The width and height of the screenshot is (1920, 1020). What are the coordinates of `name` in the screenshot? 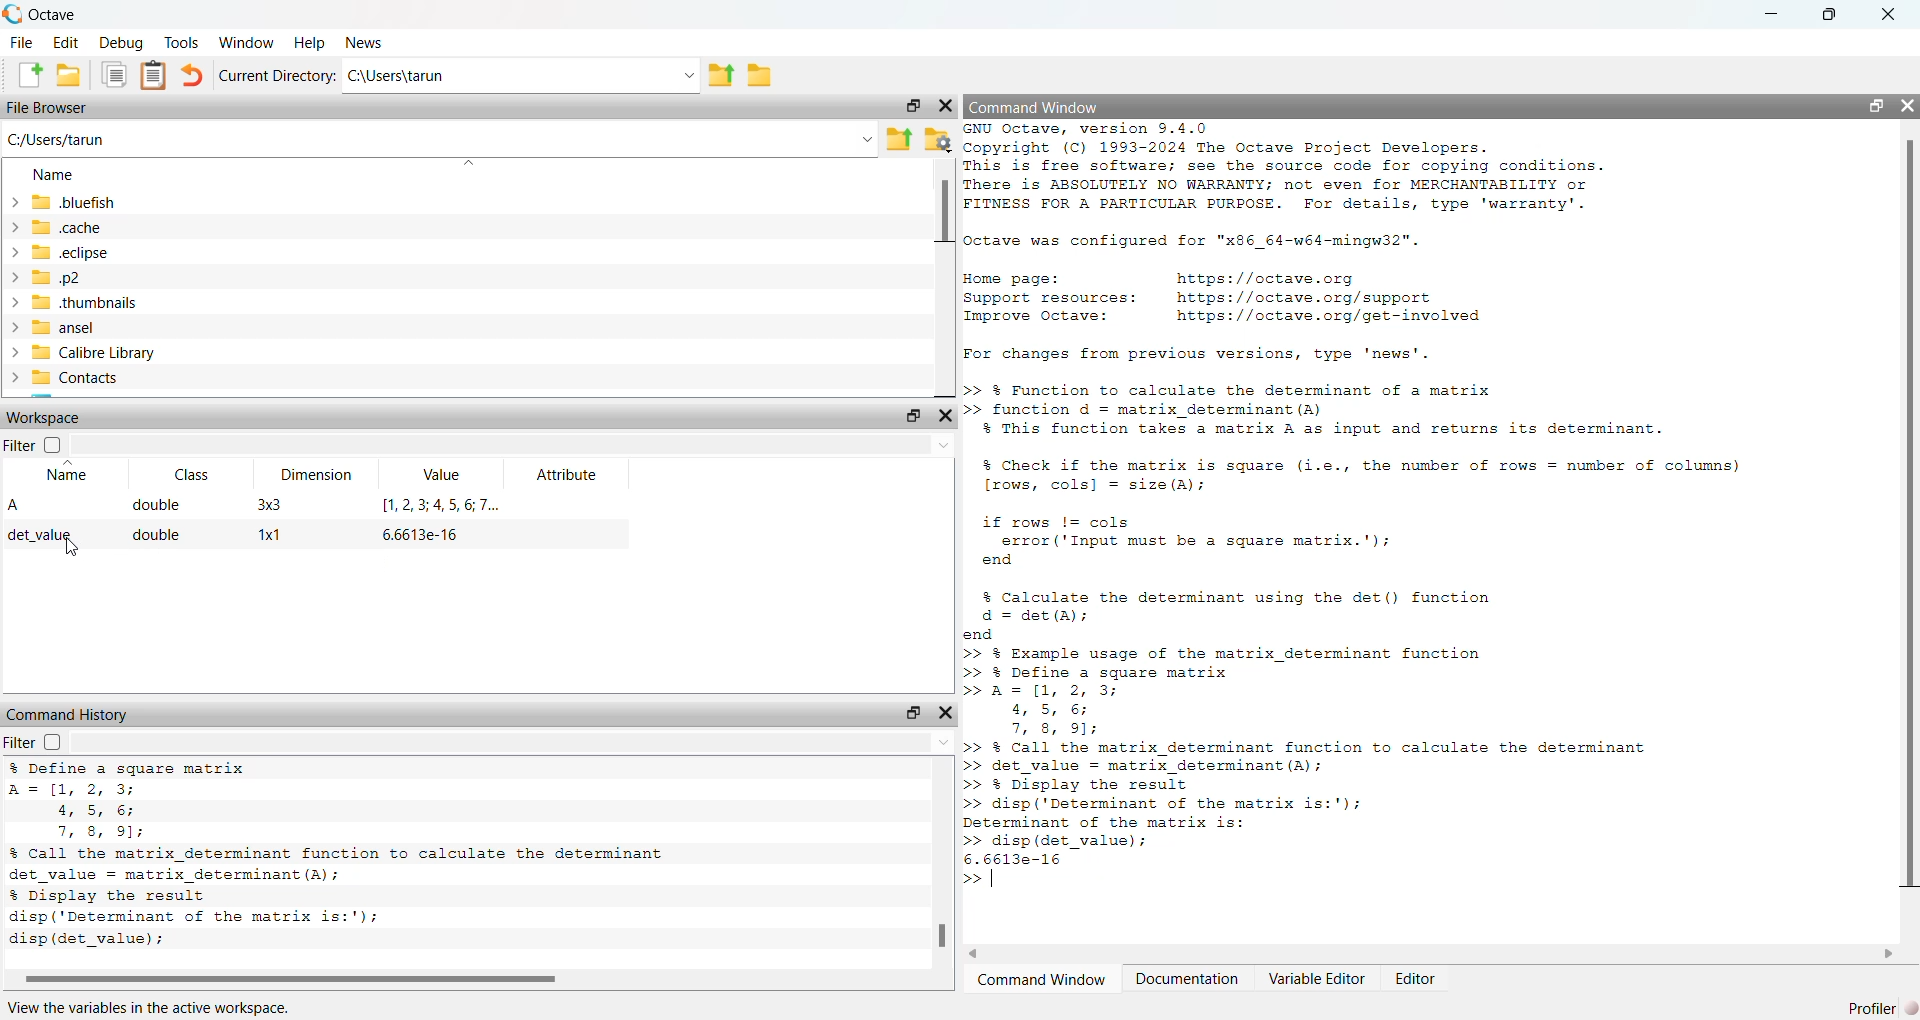 It's located at (61, 176).